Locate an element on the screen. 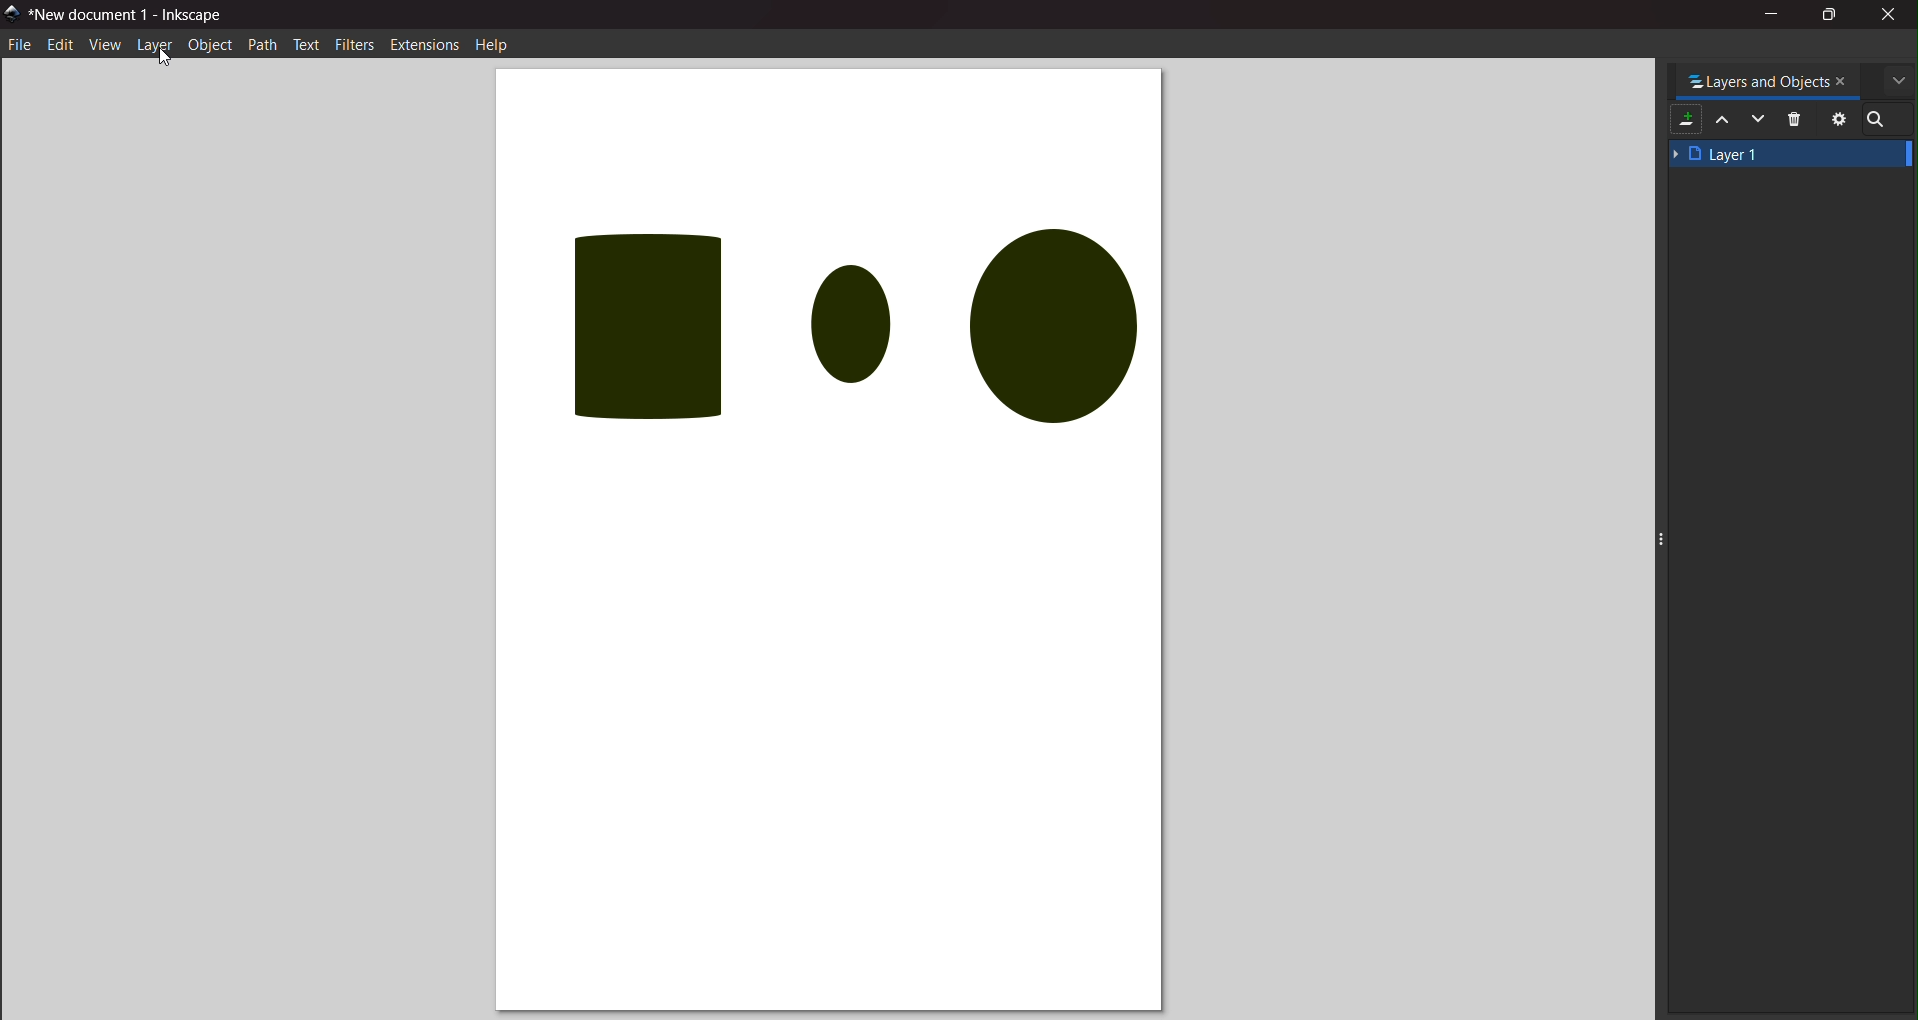 This screenshot has height=1020, width=1918. tab name is located at coordinates (1759, 80).